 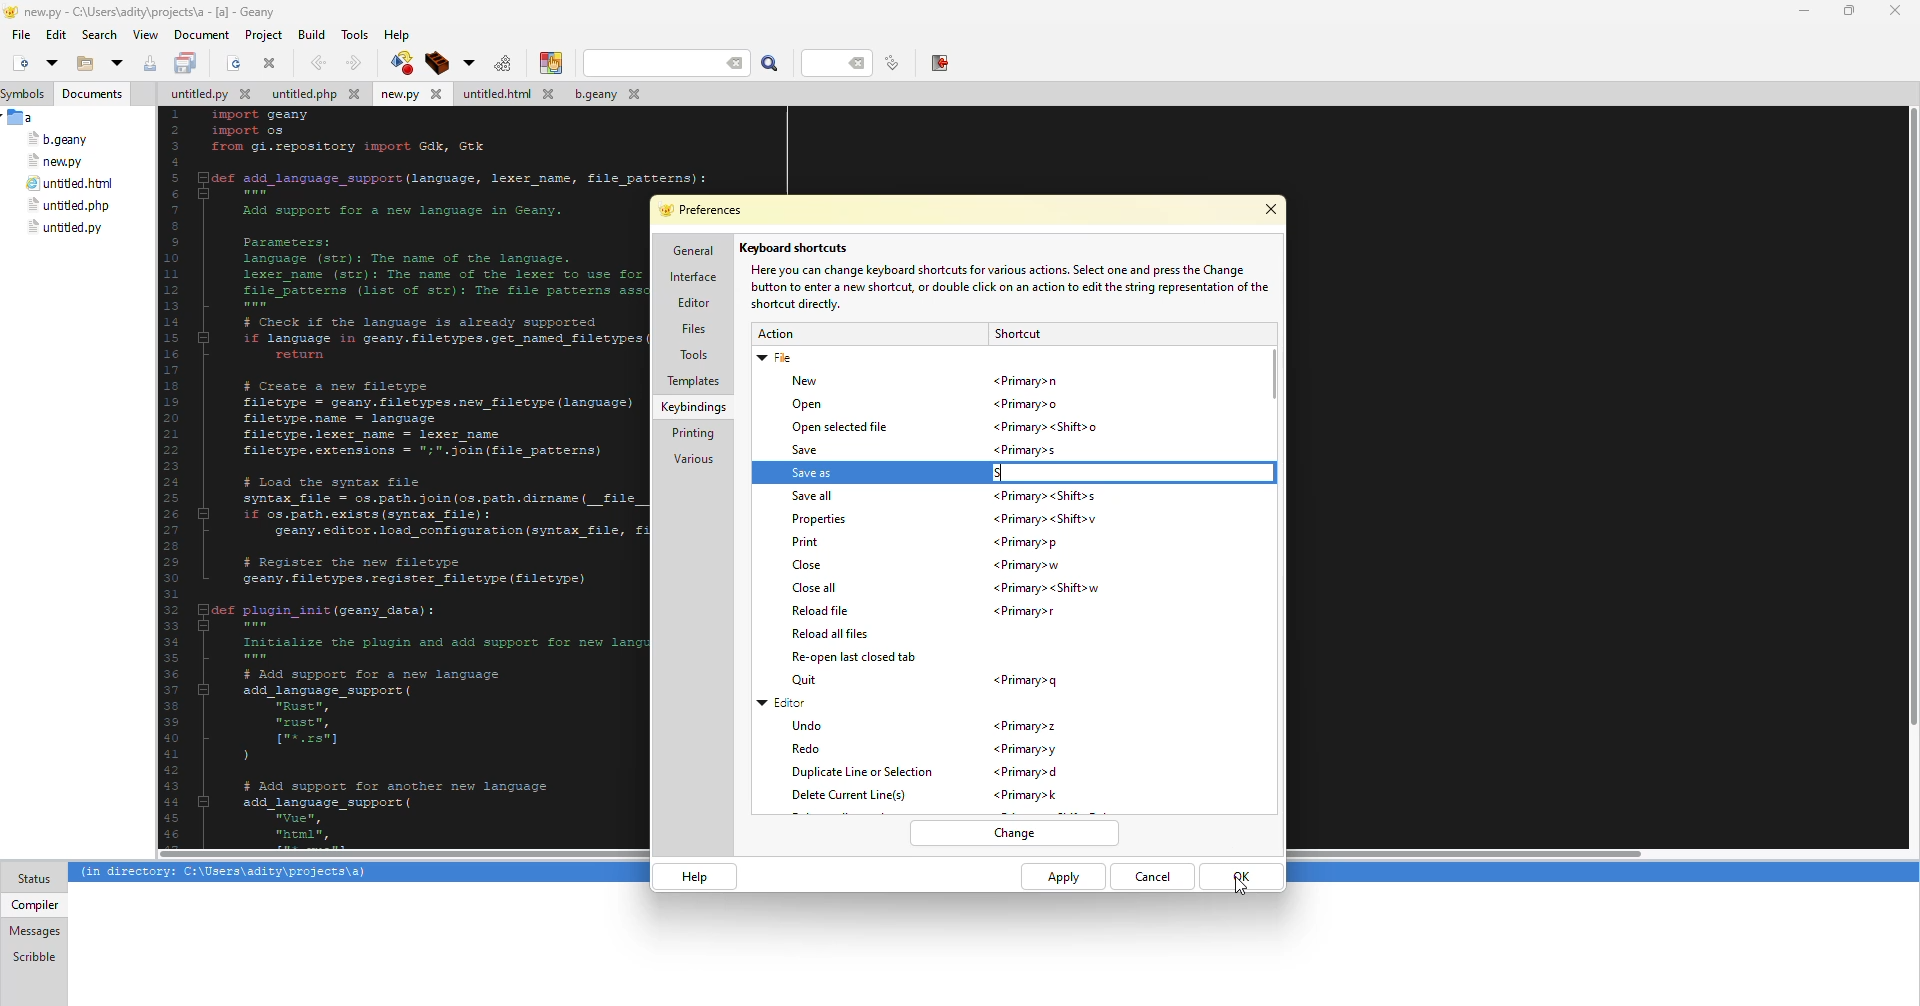 I want to click on ok, so click(x=1241, y=877).